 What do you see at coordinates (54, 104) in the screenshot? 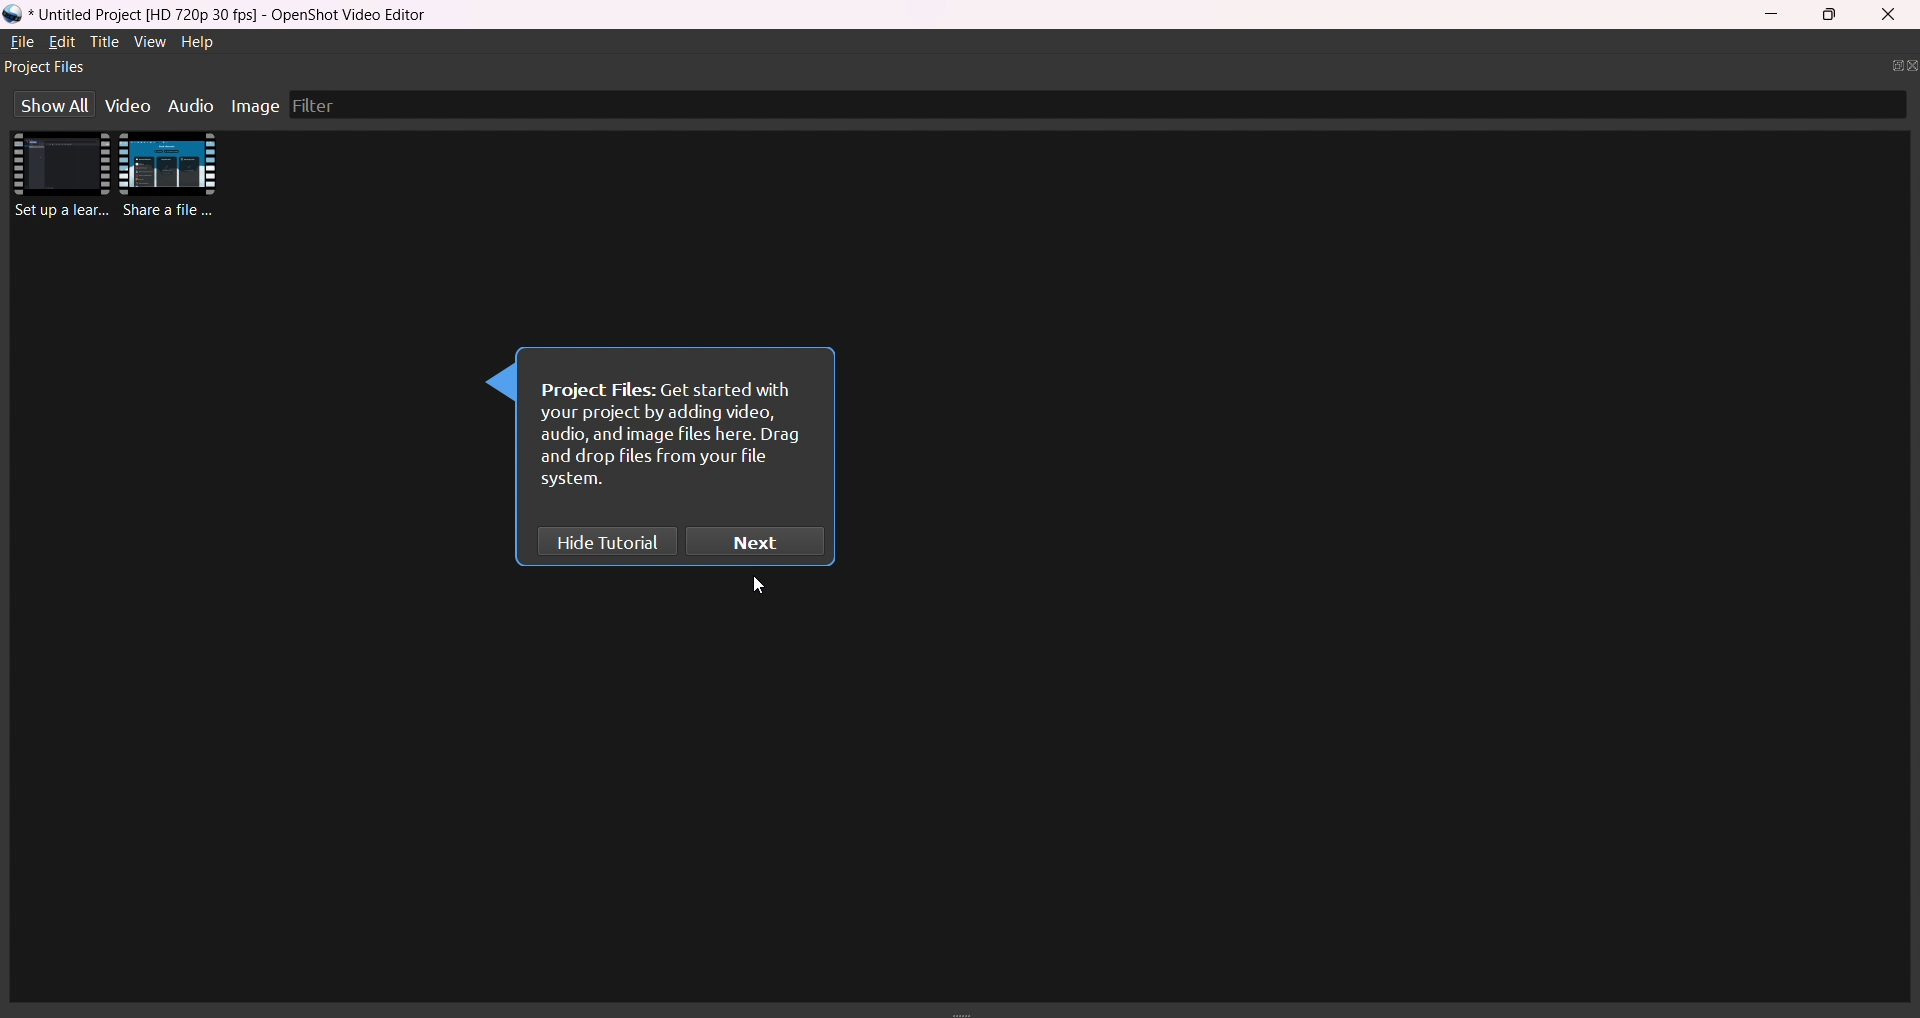
I see `show all` at bounding box center [54, 104].